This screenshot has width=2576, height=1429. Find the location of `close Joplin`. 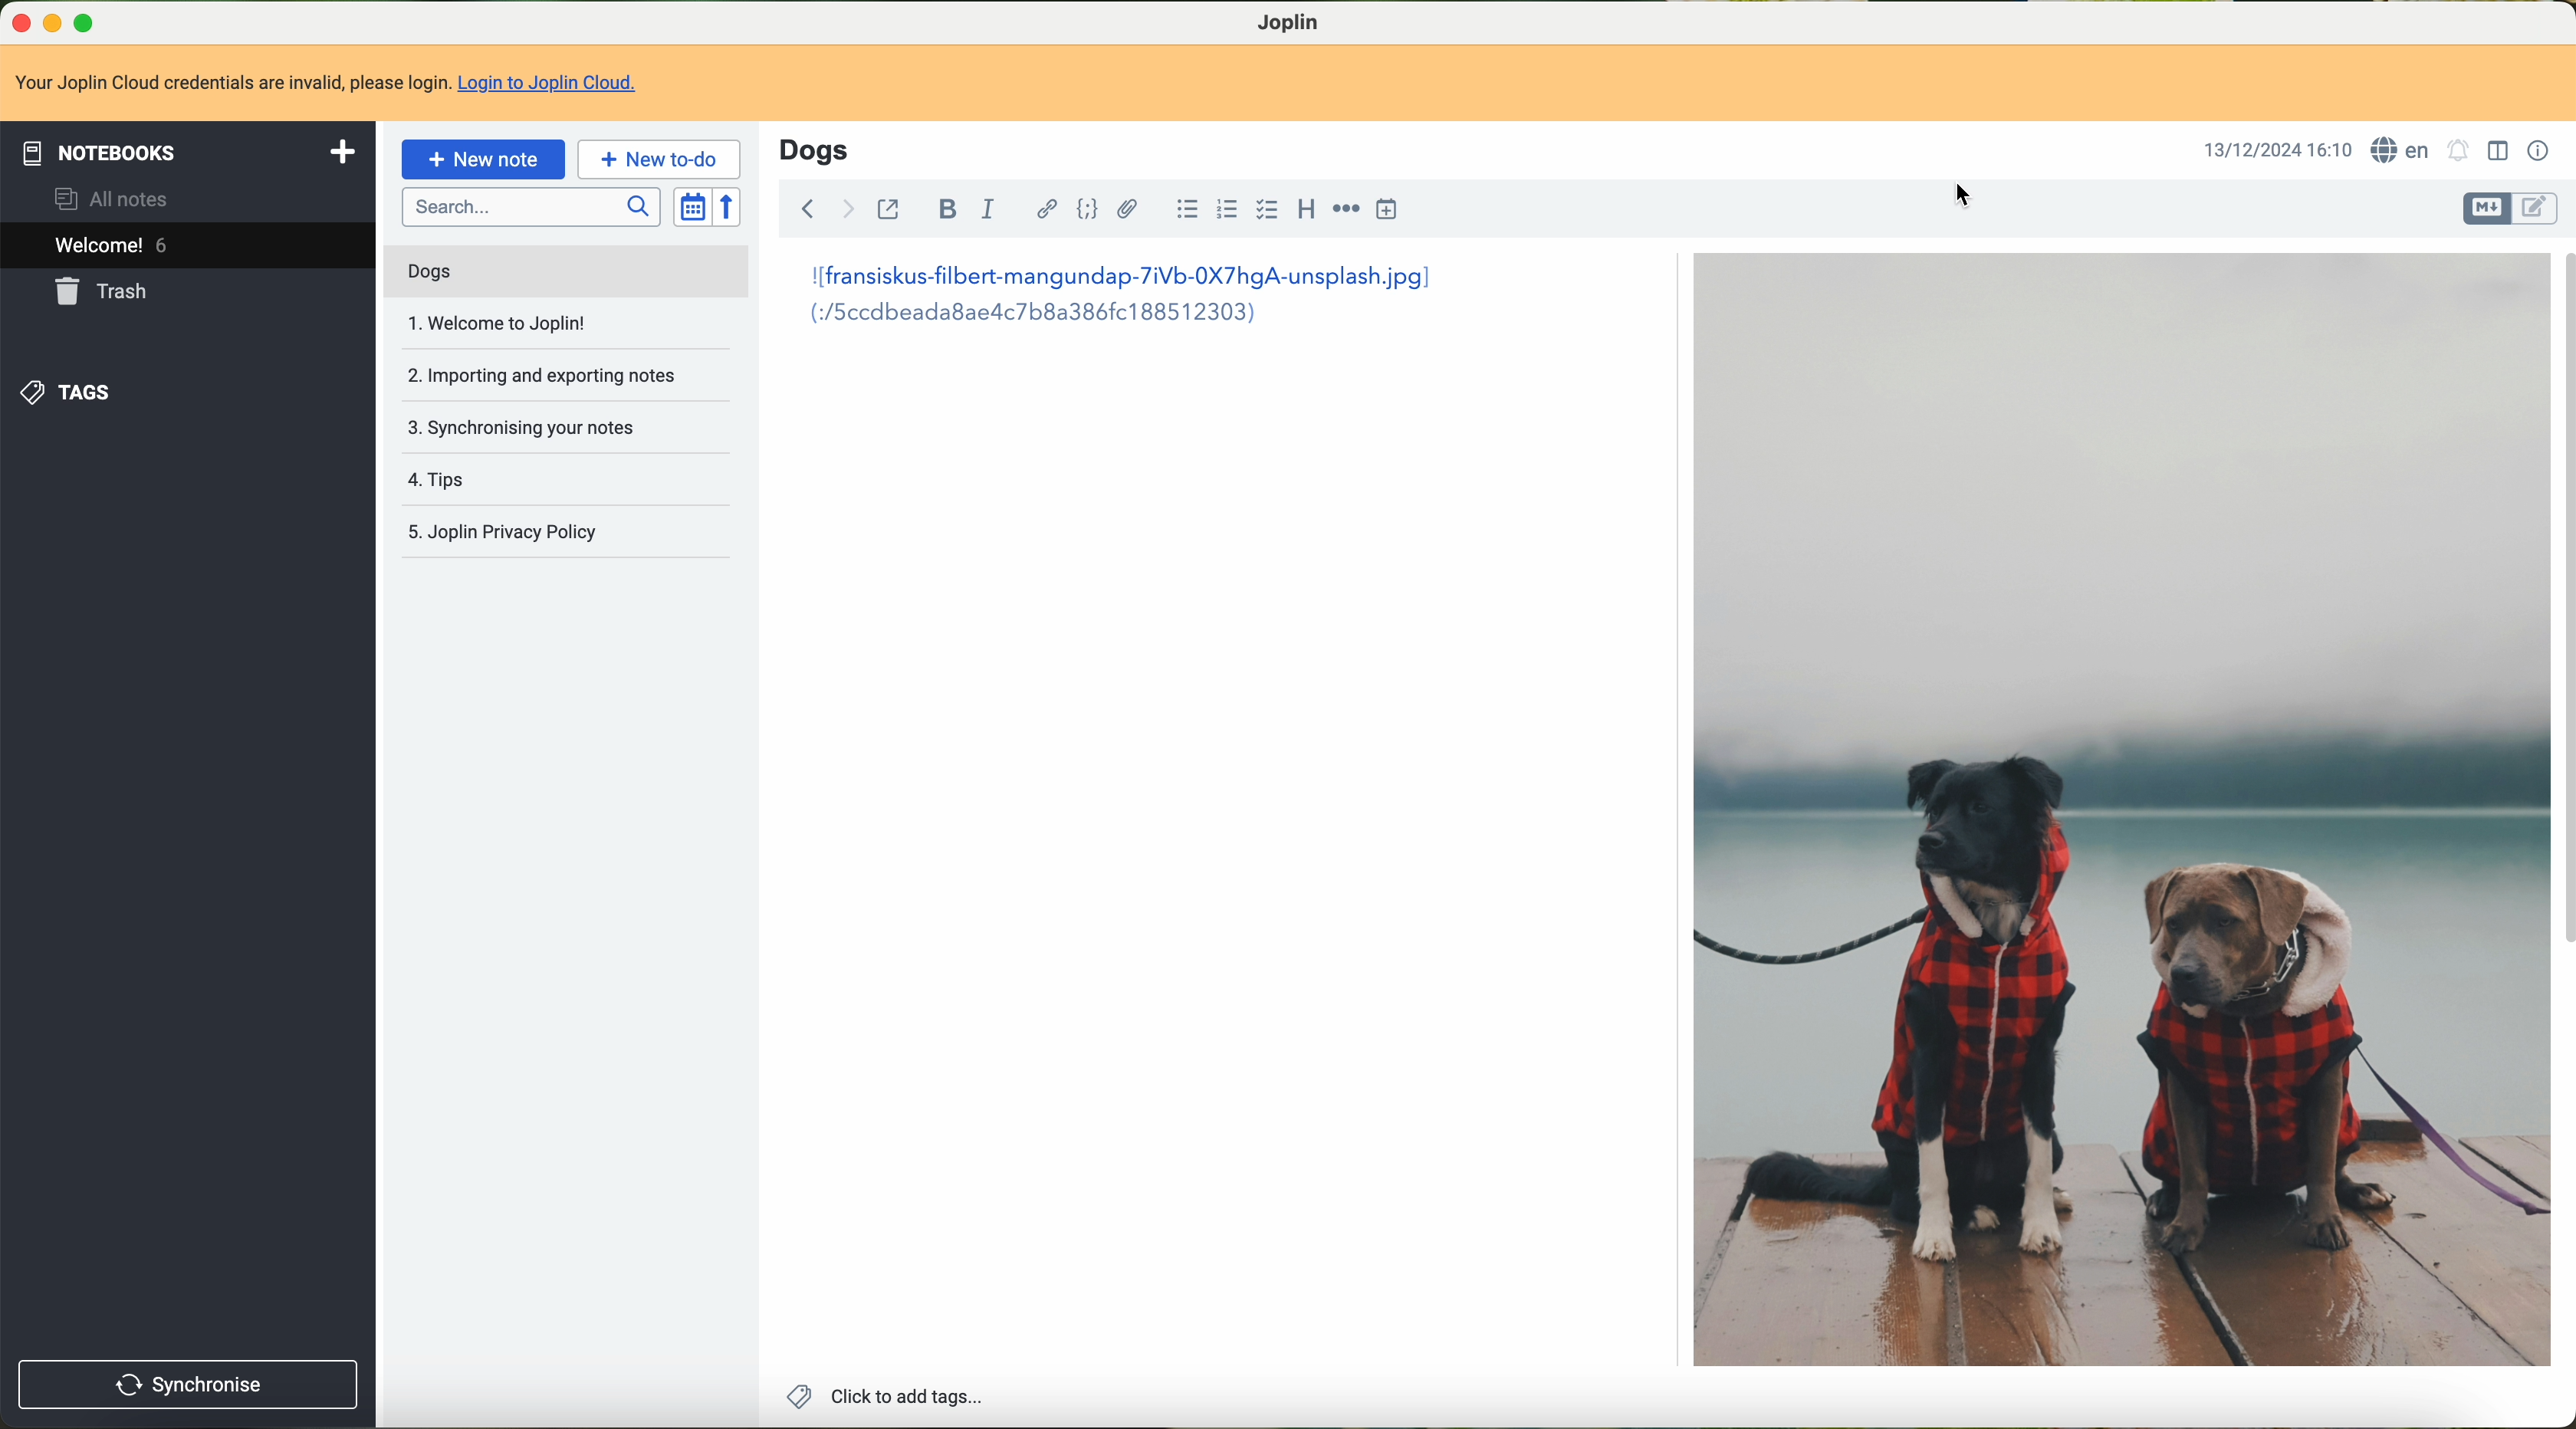

close Joplin is located at coordinates (16, 21).